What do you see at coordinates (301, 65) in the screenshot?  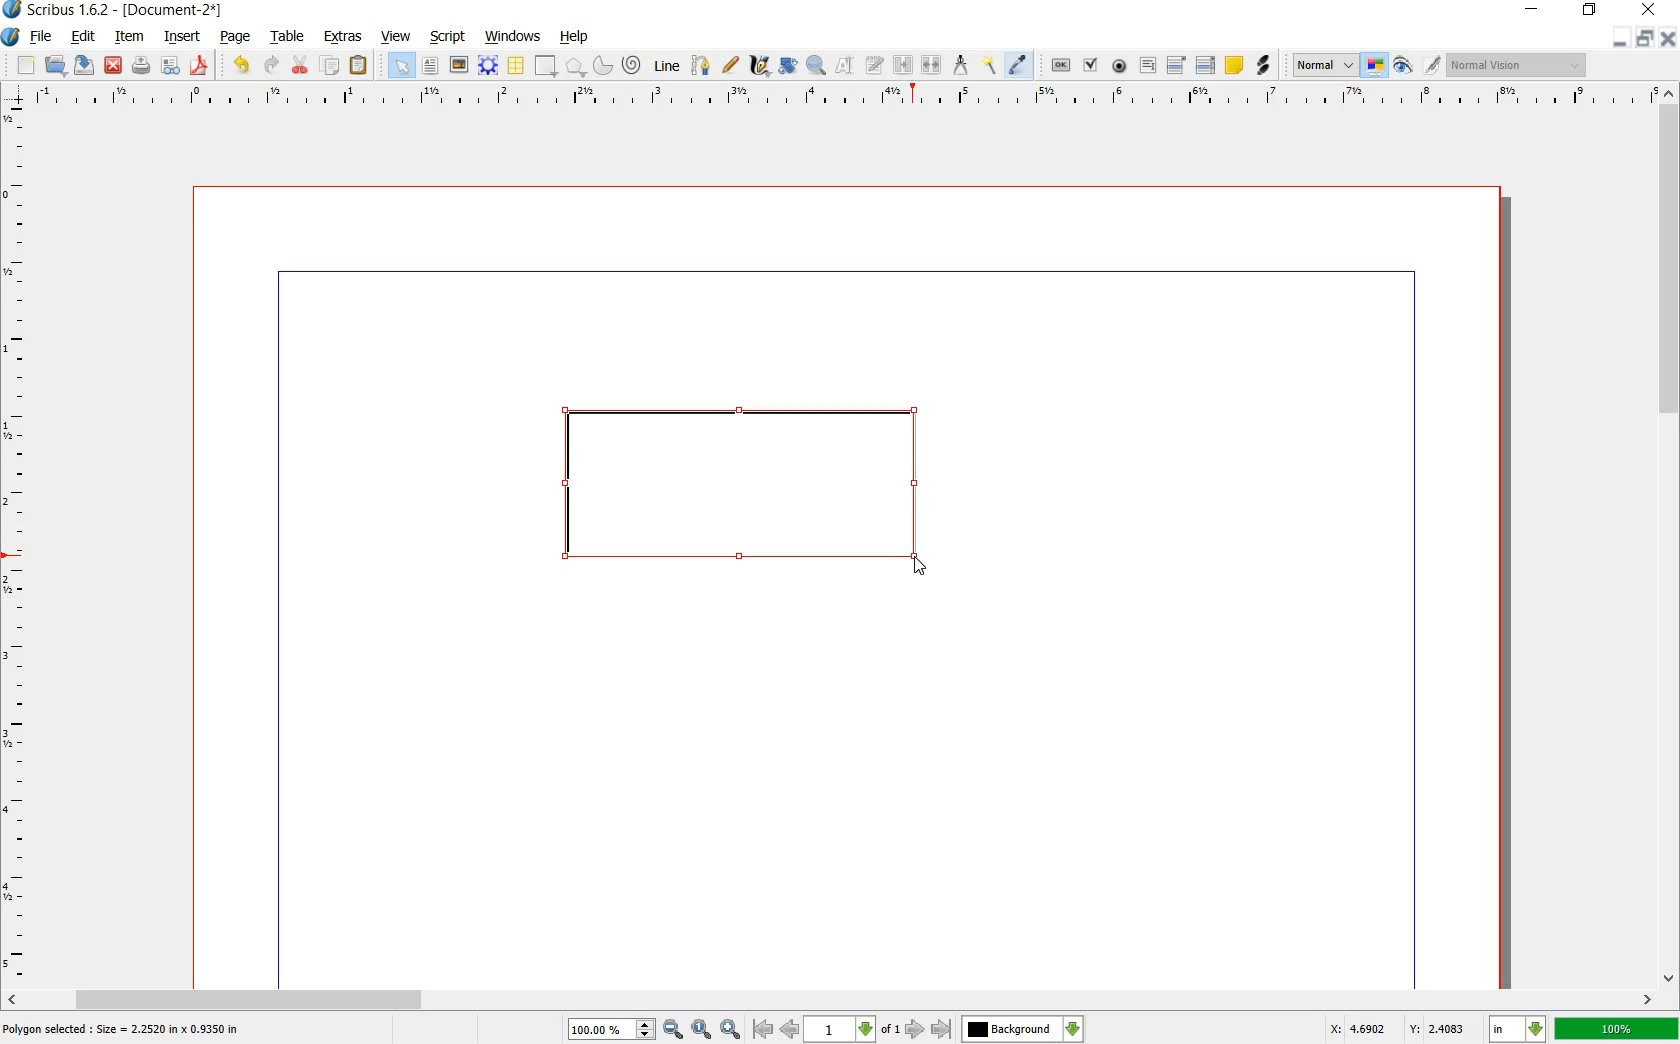 I see `CUT` at bounding box center [301, 65].